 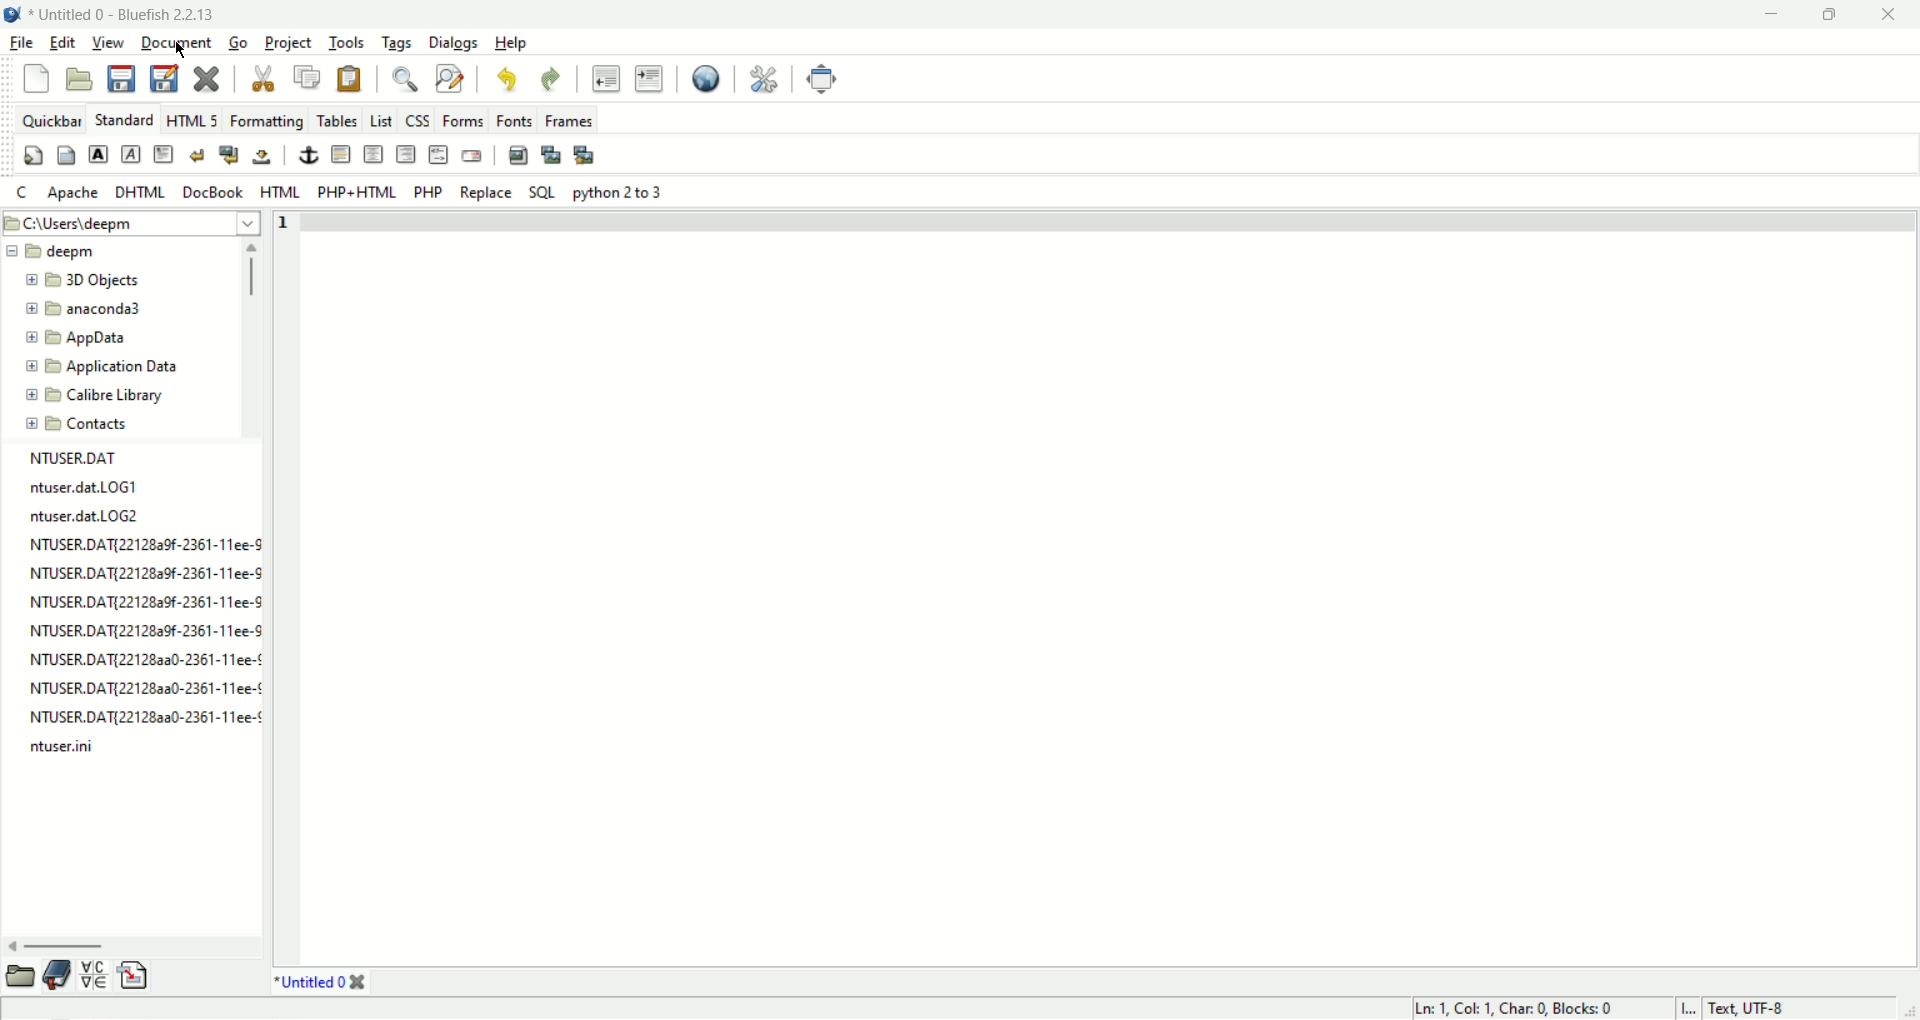 What do you see at coordinates (517, 121) in the screenshot?
I see `fonts` at bounding box center [517, 121].